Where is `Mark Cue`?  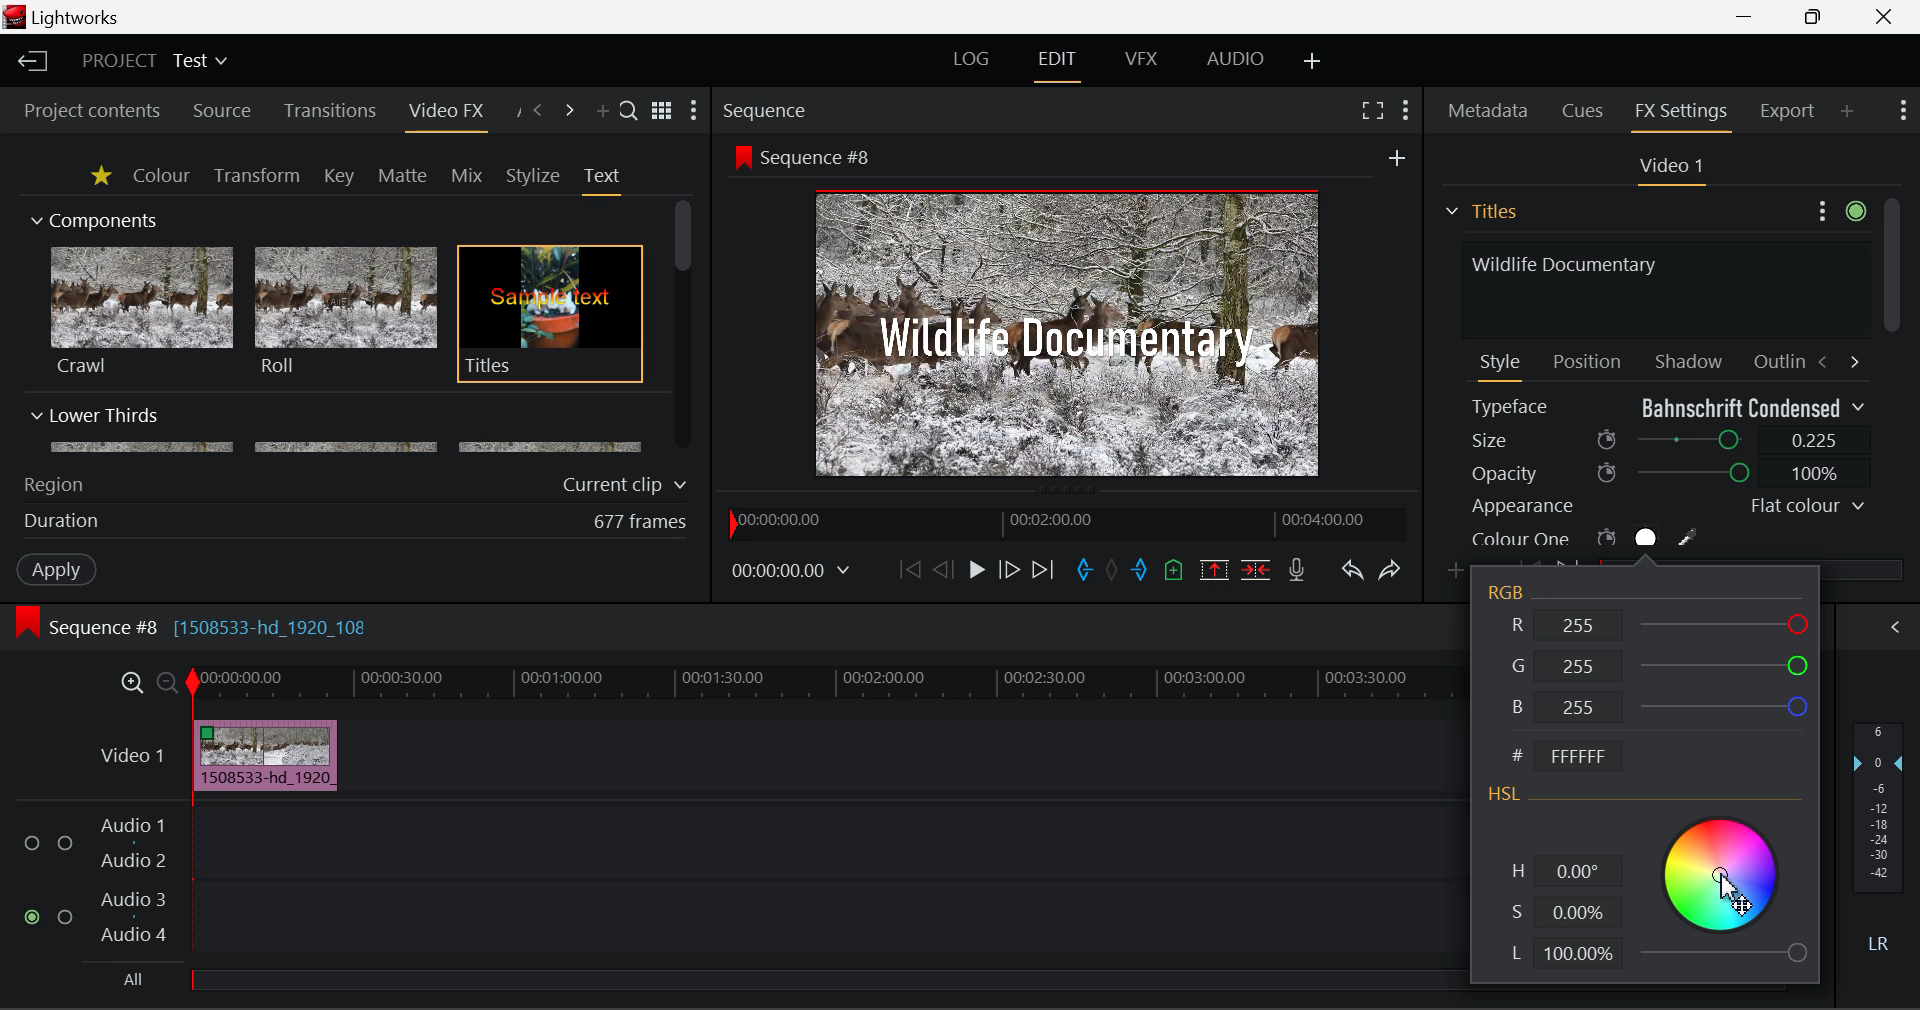
Mark Cue is located at coordinates (1176, 572).